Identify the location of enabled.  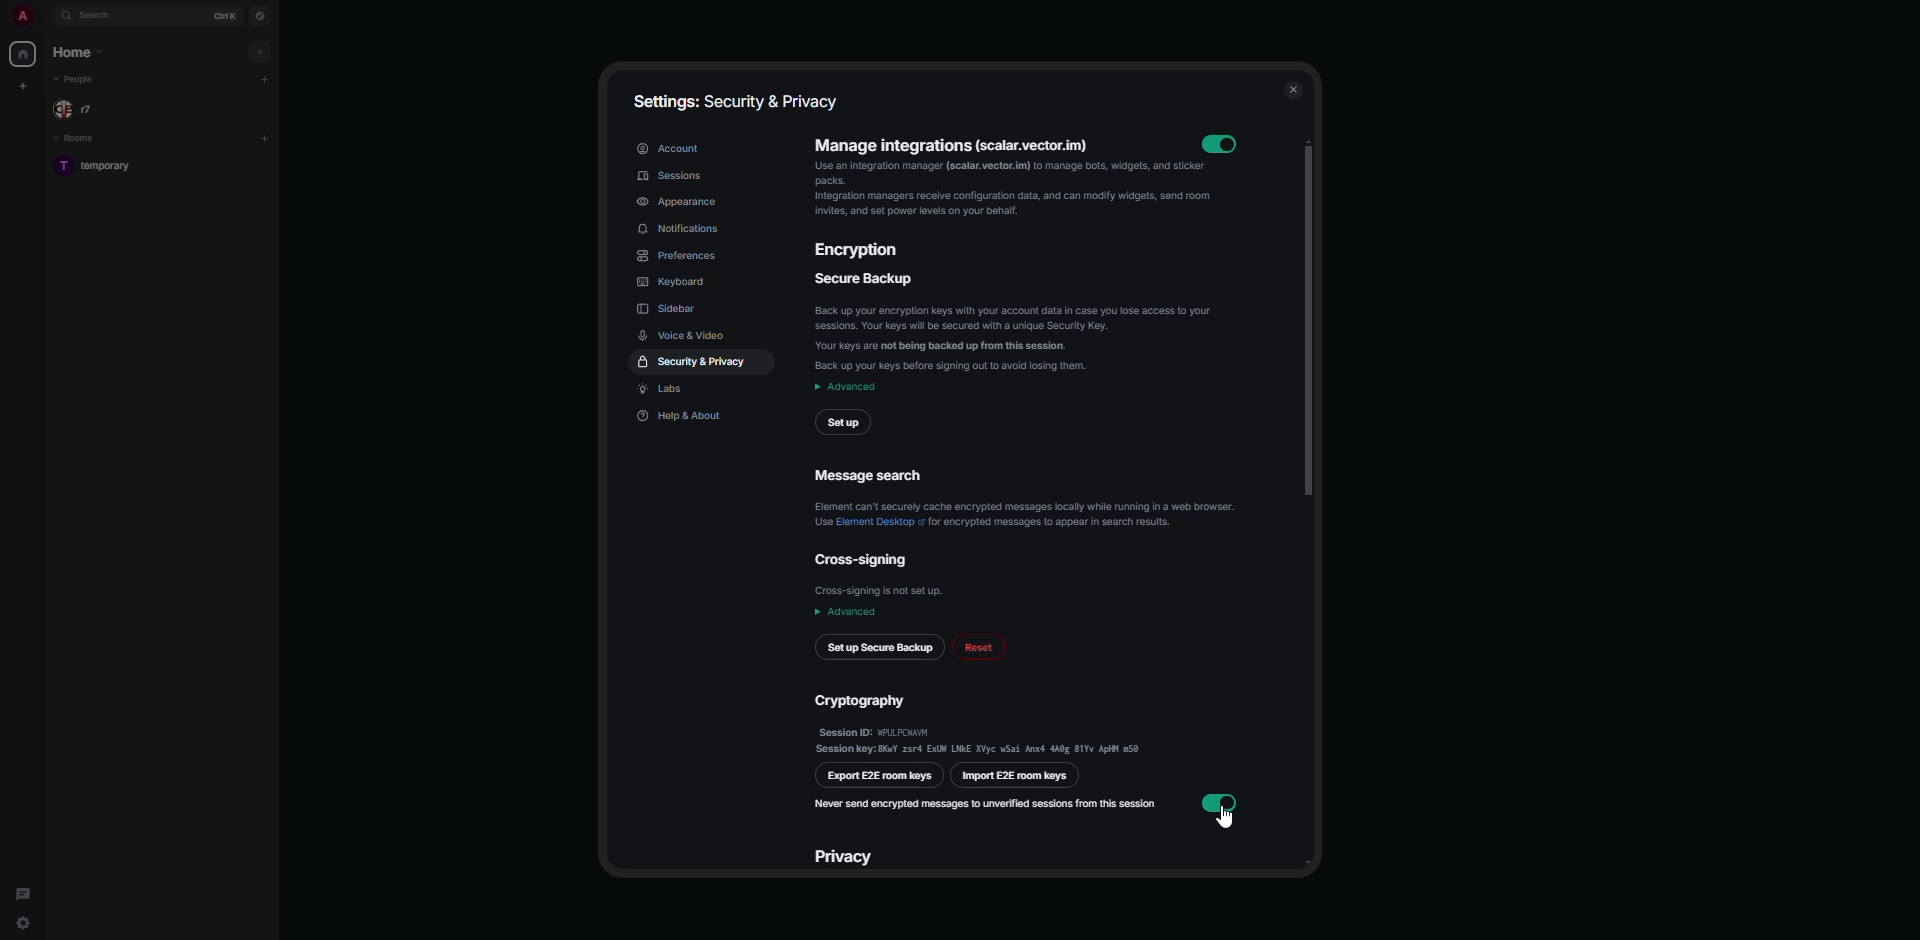
(1222, 800).